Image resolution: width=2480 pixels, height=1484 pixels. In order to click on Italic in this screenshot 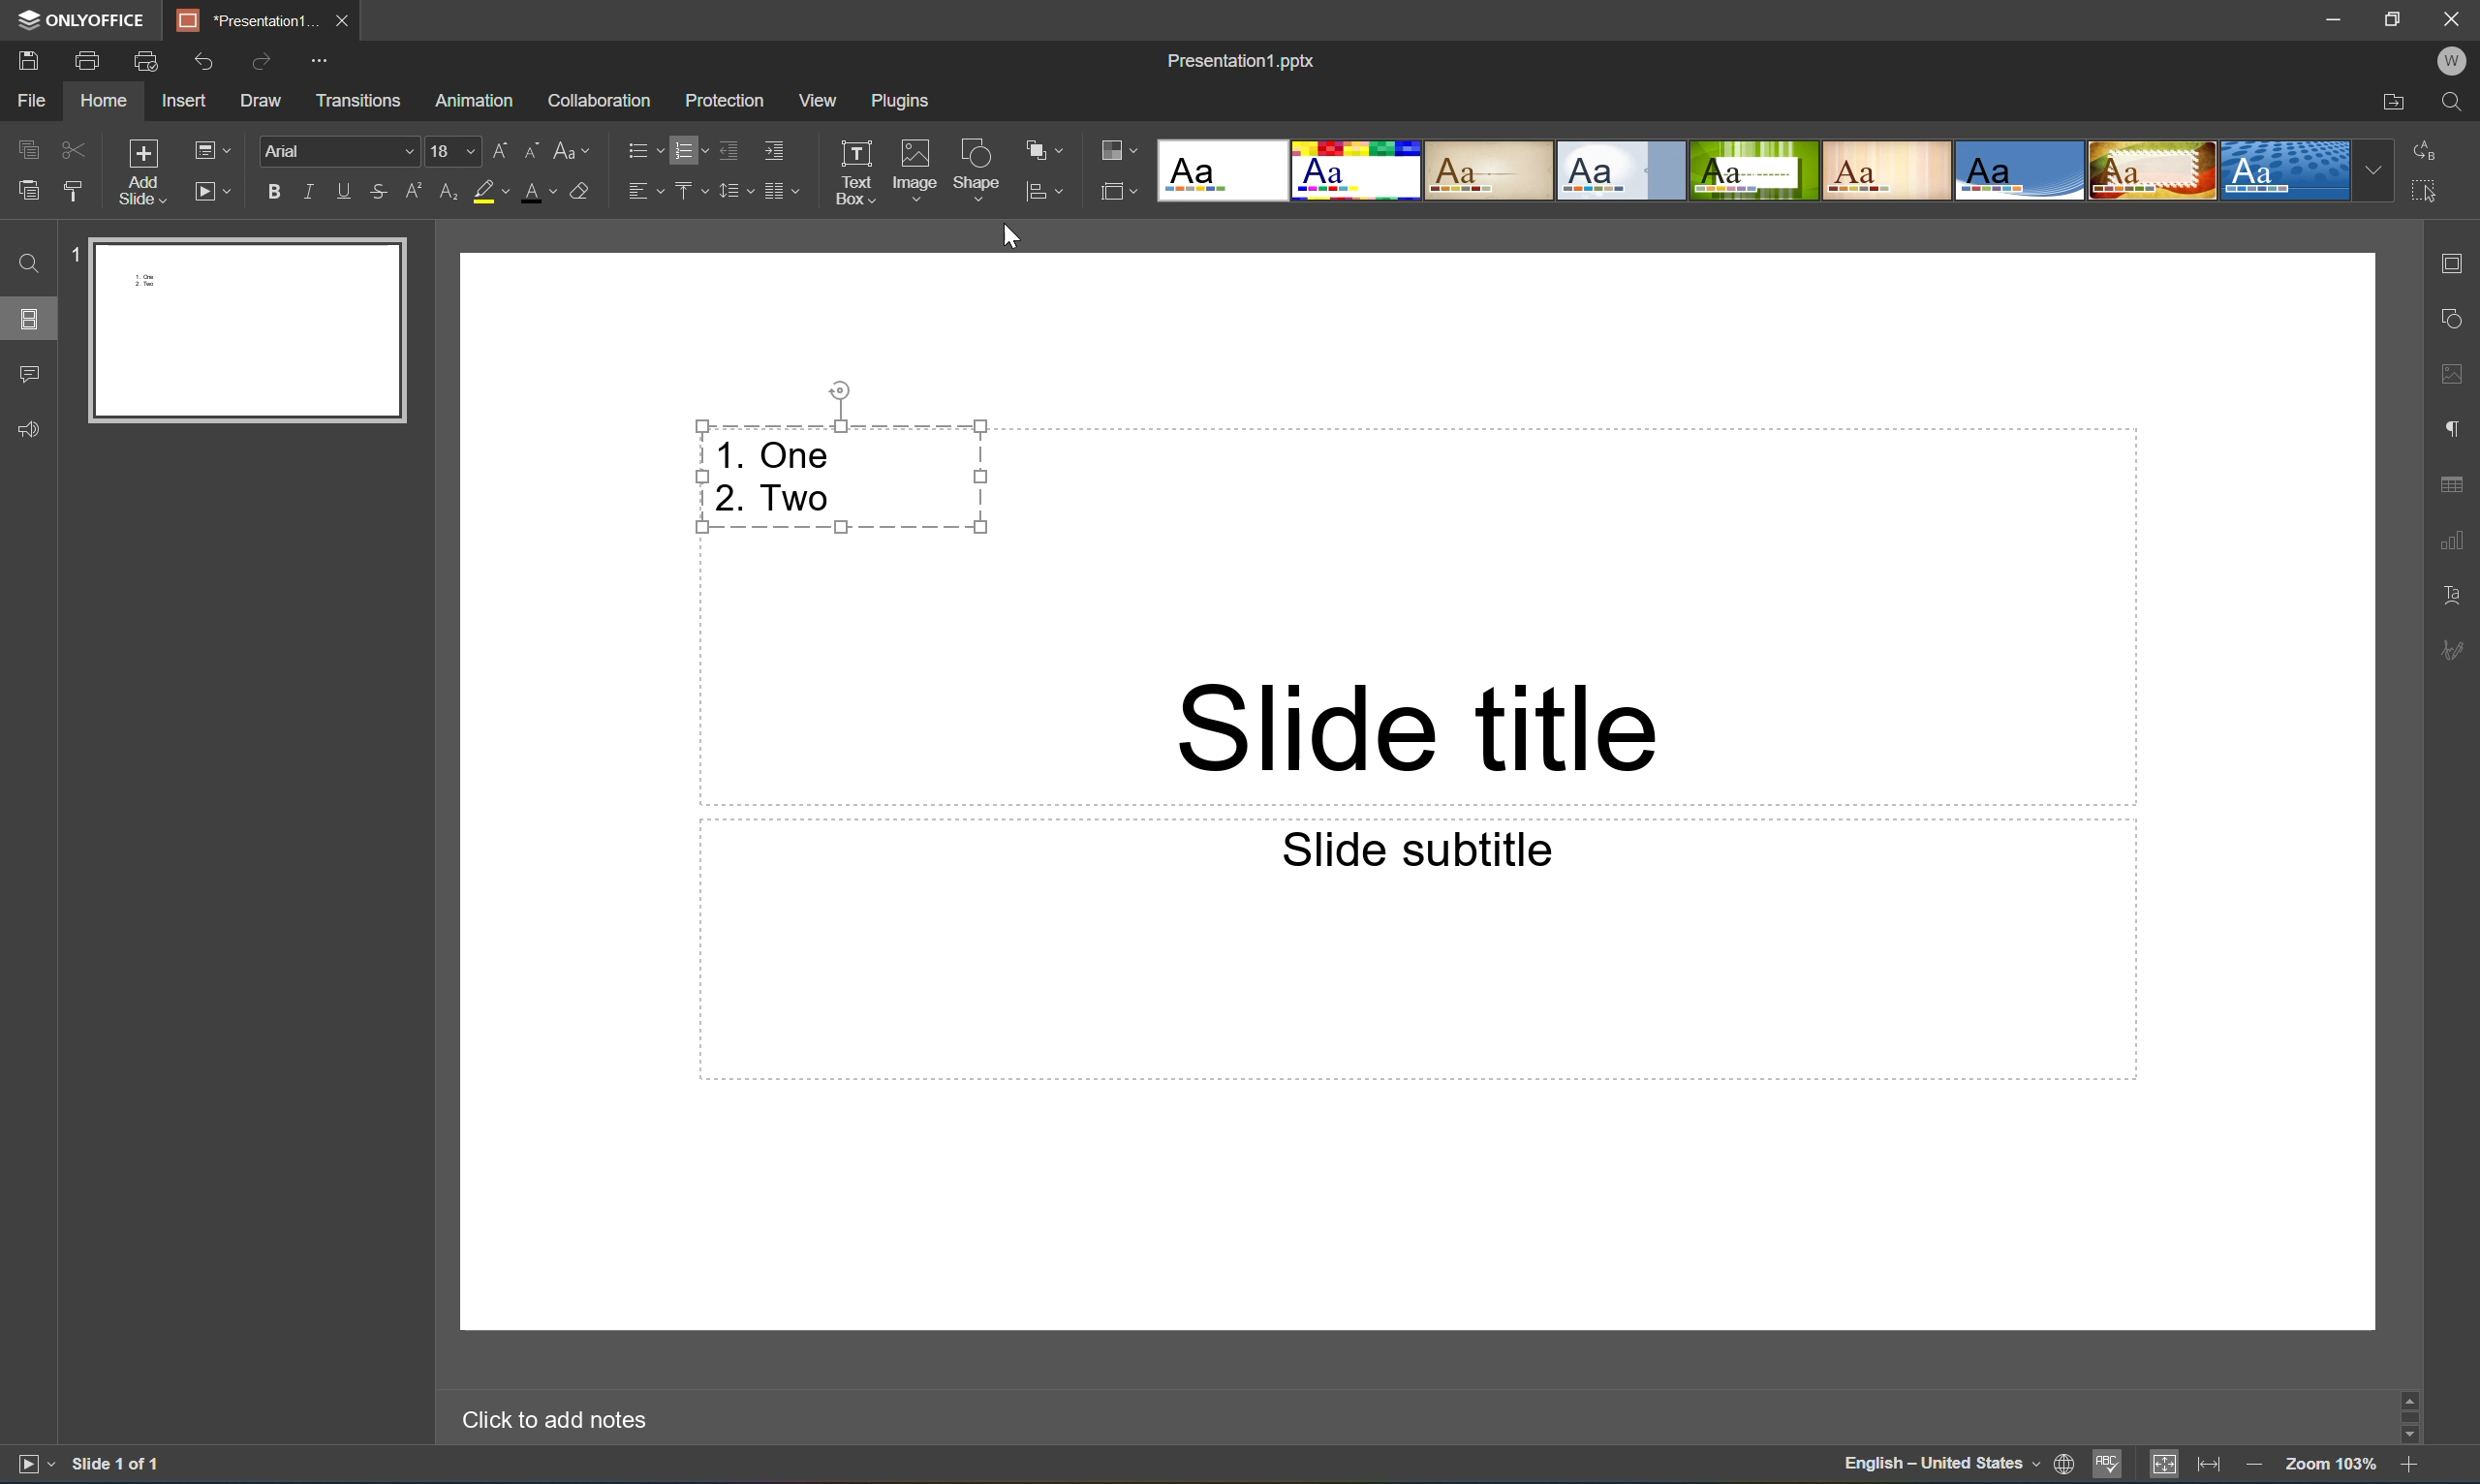, I will do `click(317, 191)`.